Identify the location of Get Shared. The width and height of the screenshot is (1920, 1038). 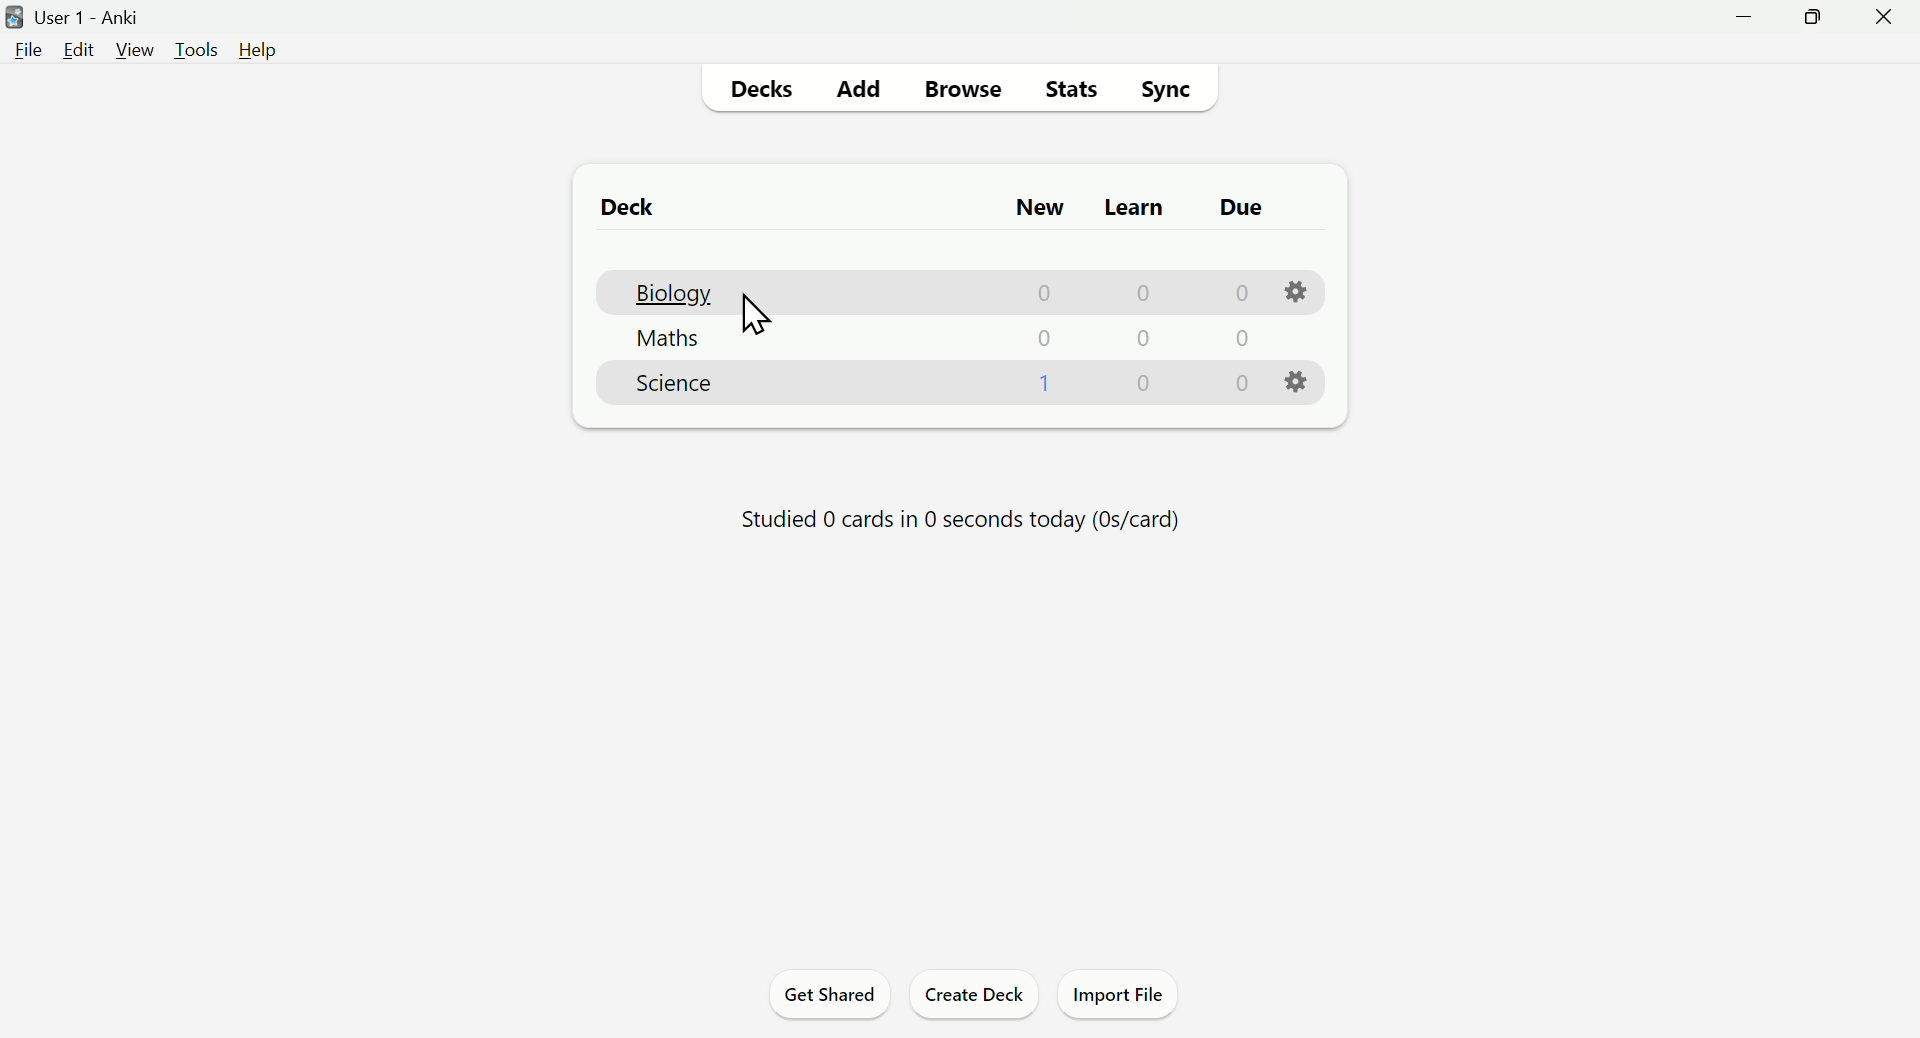
(822, 998).